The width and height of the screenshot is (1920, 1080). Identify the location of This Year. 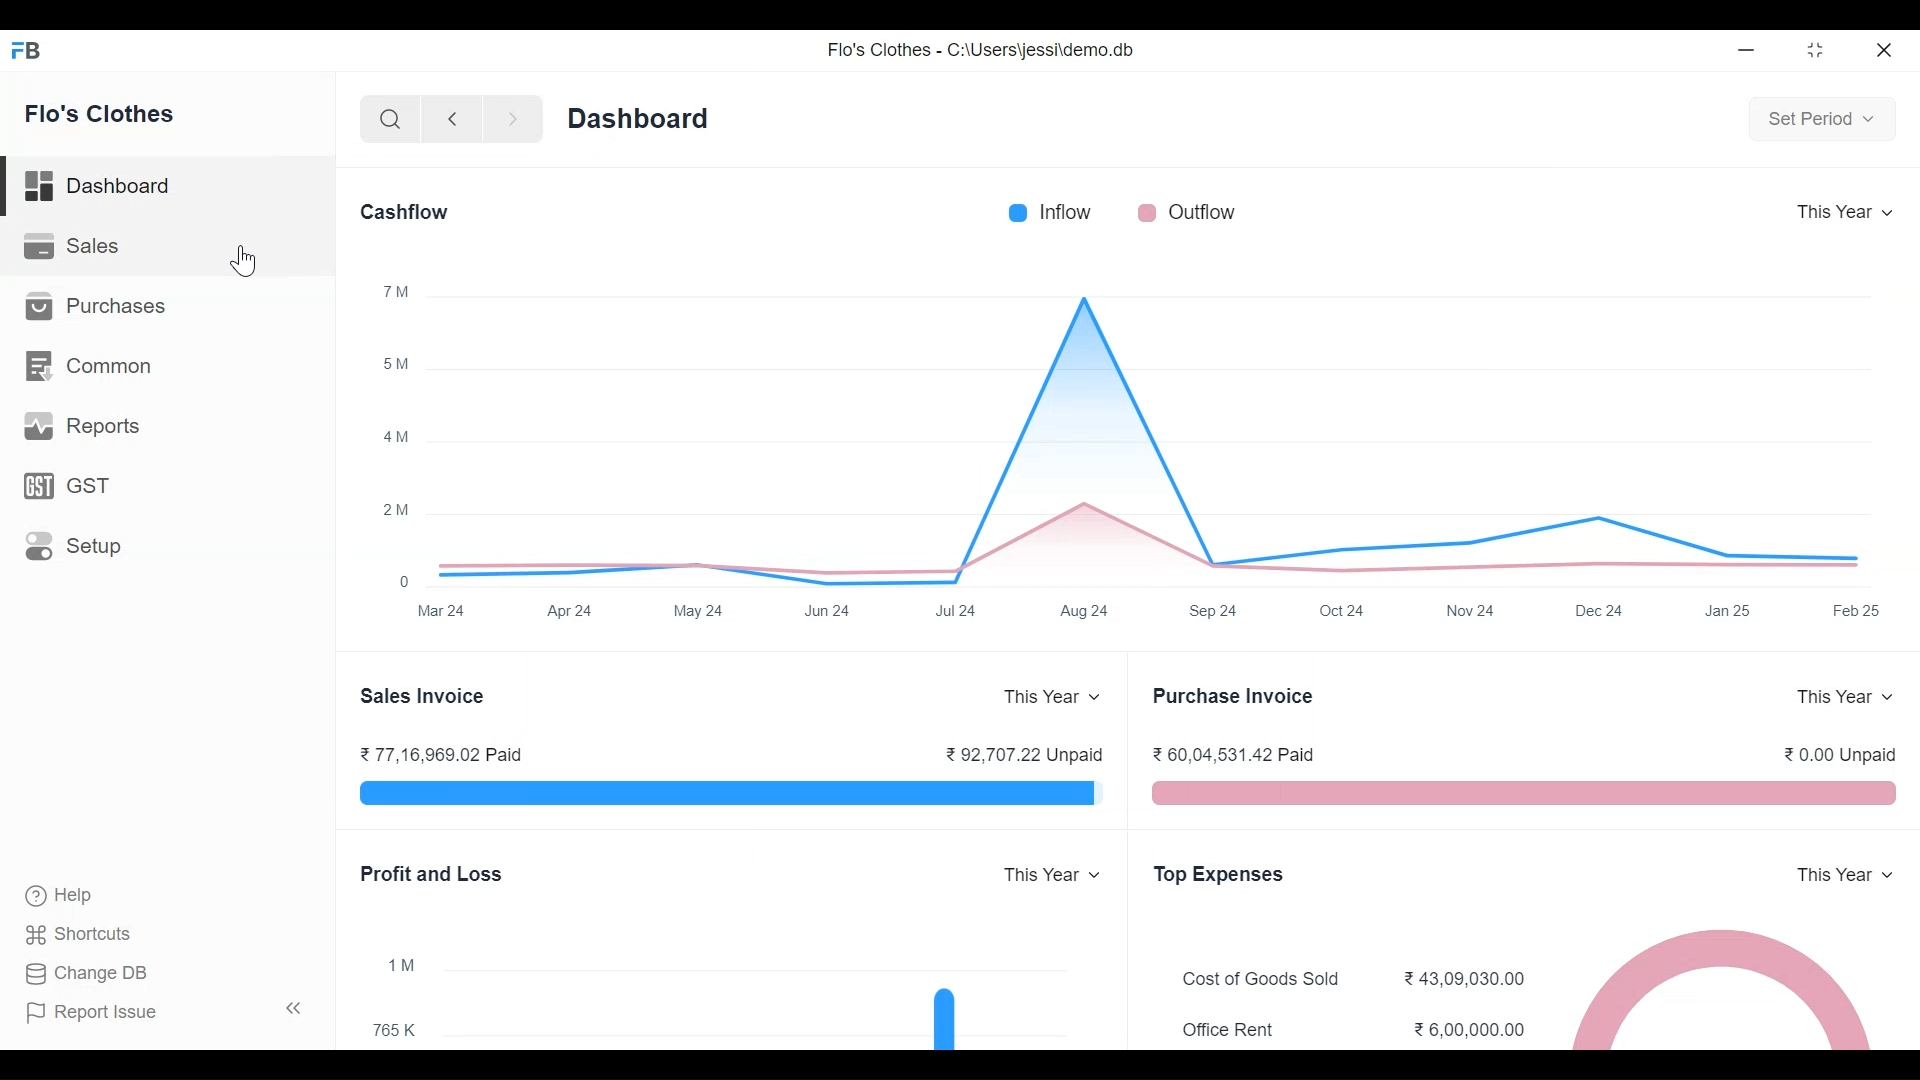
(1039, 697).